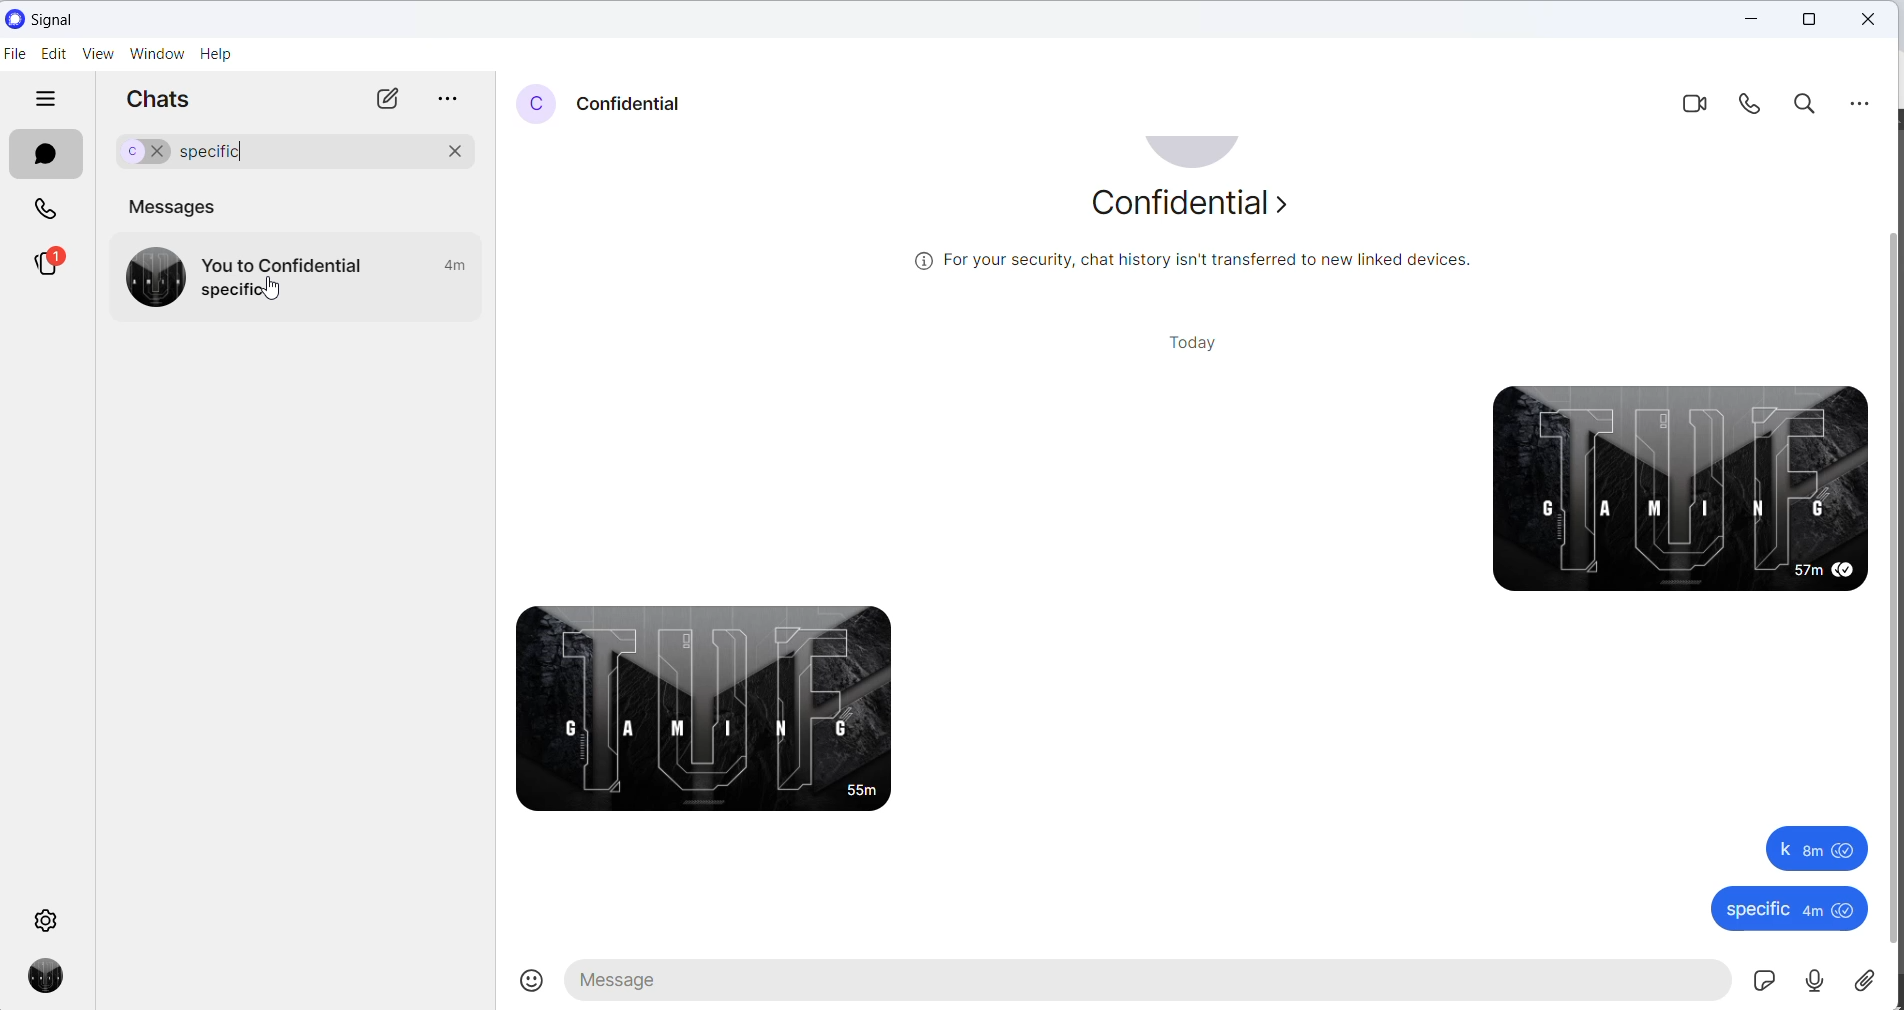  I want to click on about contact, so click(1193, 208).